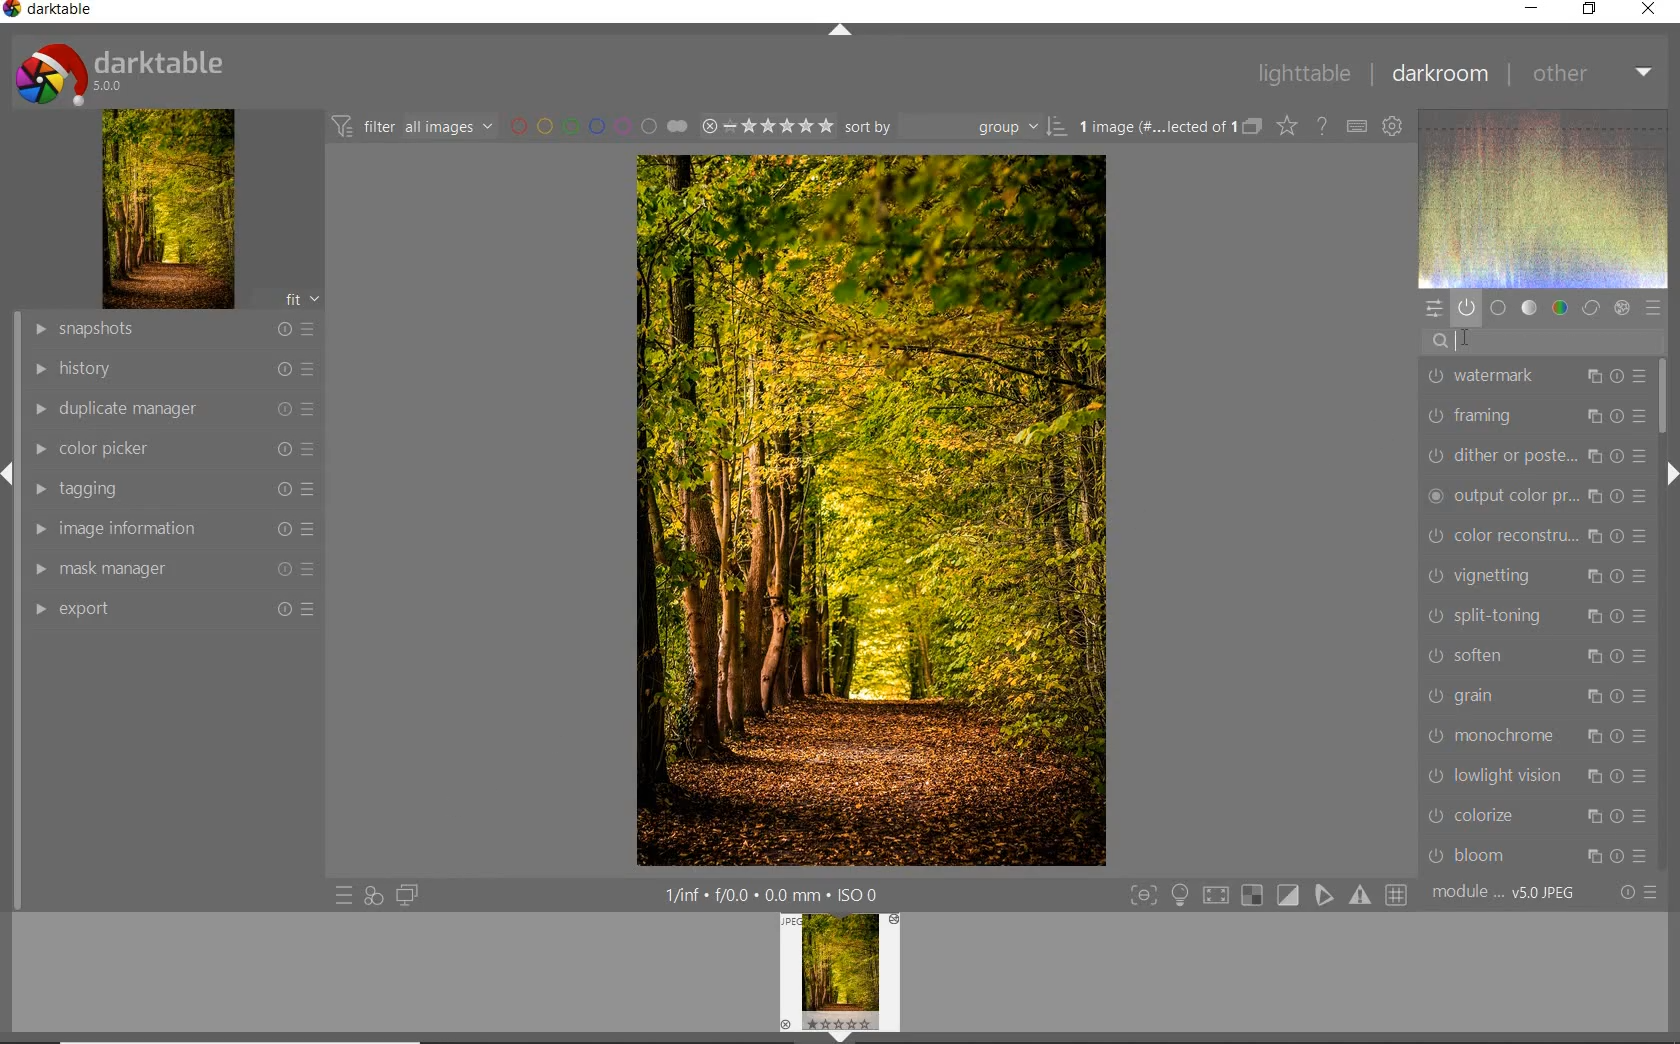 This screenshot has width=1680, height=1044. What do you see at coordinates (1324, 126) in the screenshot?
I see `enable for online help` at bounding box center [1324, 126].